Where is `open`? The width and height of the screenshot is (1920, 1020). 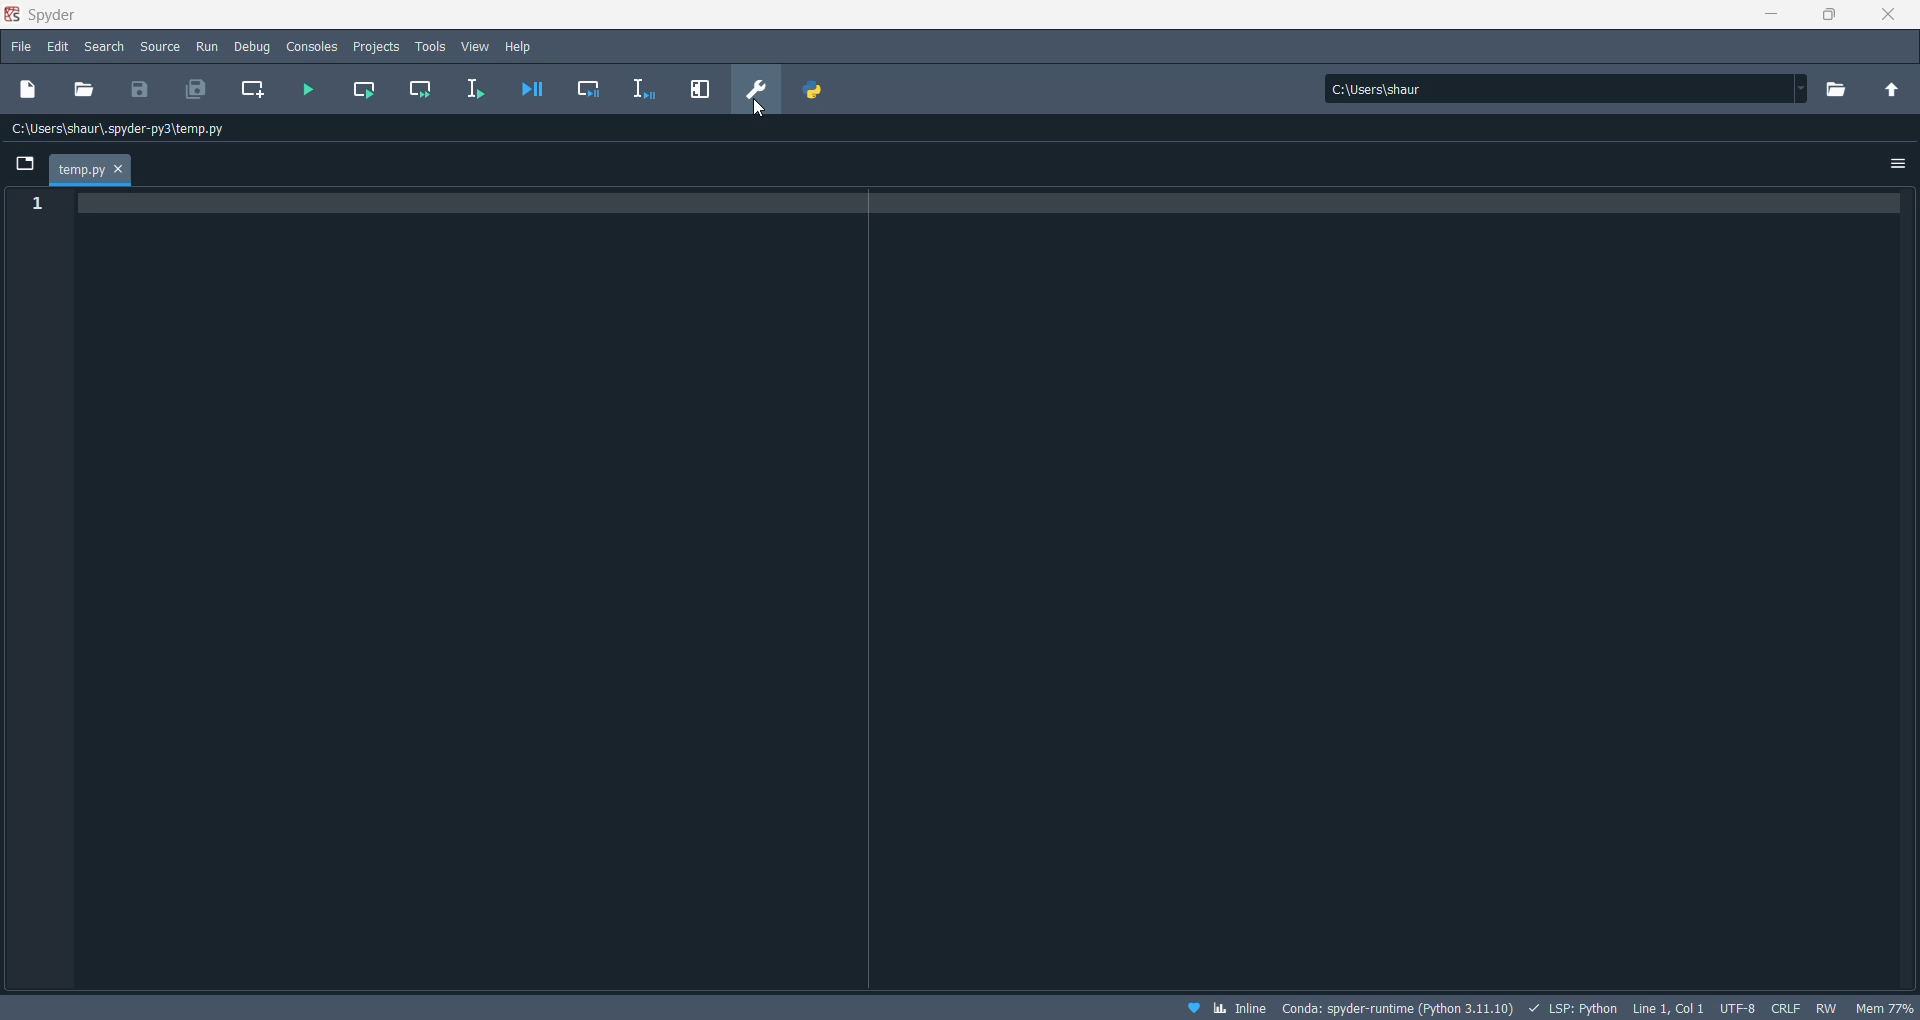 open is located at coordinates (85, 89).